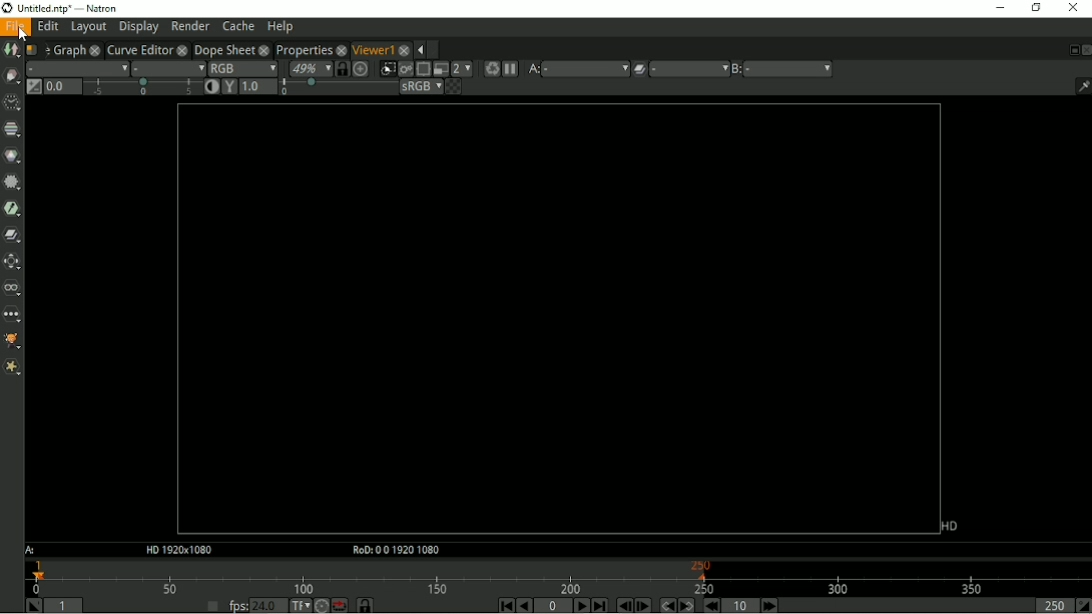  What do you see at coordinates (524, 605) in the screenshot?
I see `Play backward` at bounding box center [524, 605].